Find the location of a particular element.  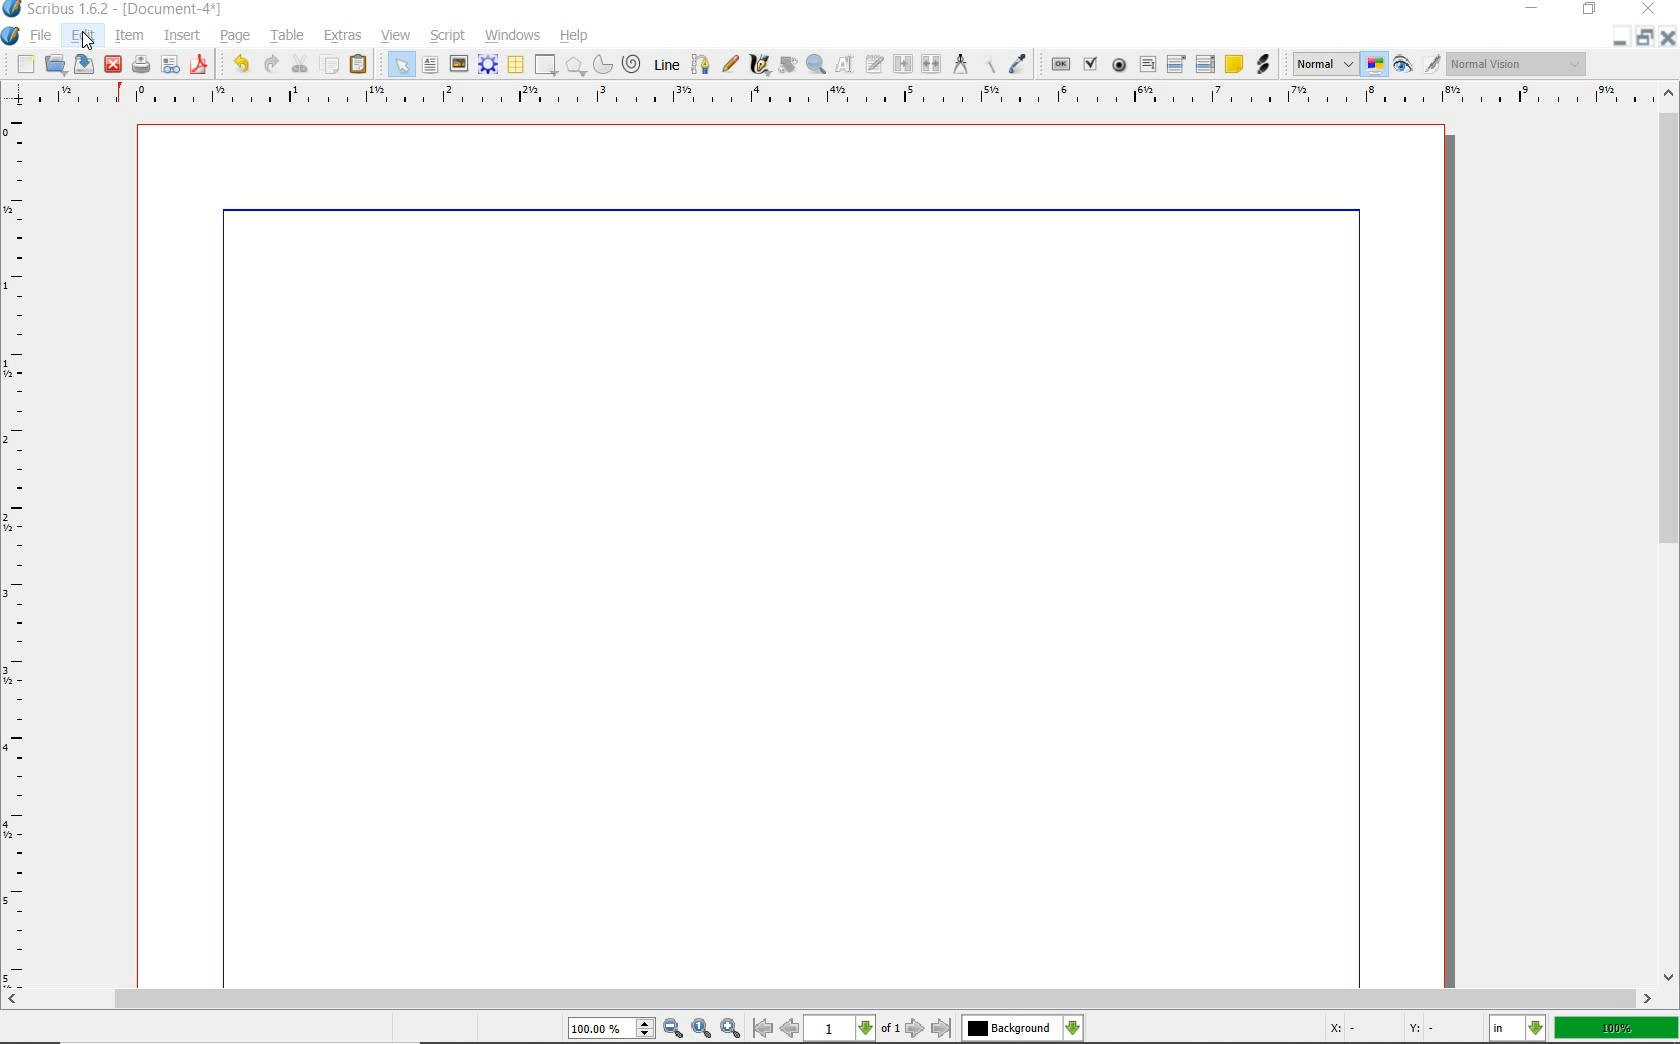

extras is located at coordinates (344, 36).